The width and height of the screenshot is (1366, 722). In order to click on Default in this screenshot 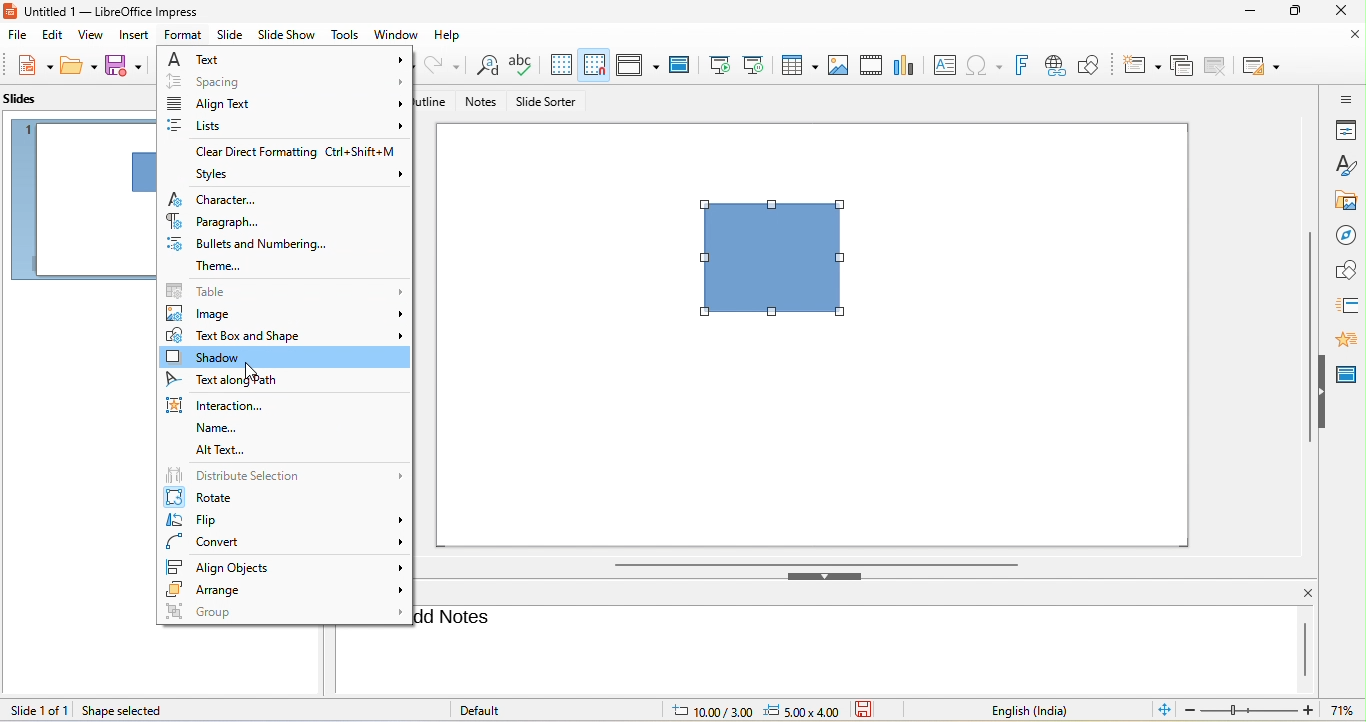, I will do `click(496, 710)`.